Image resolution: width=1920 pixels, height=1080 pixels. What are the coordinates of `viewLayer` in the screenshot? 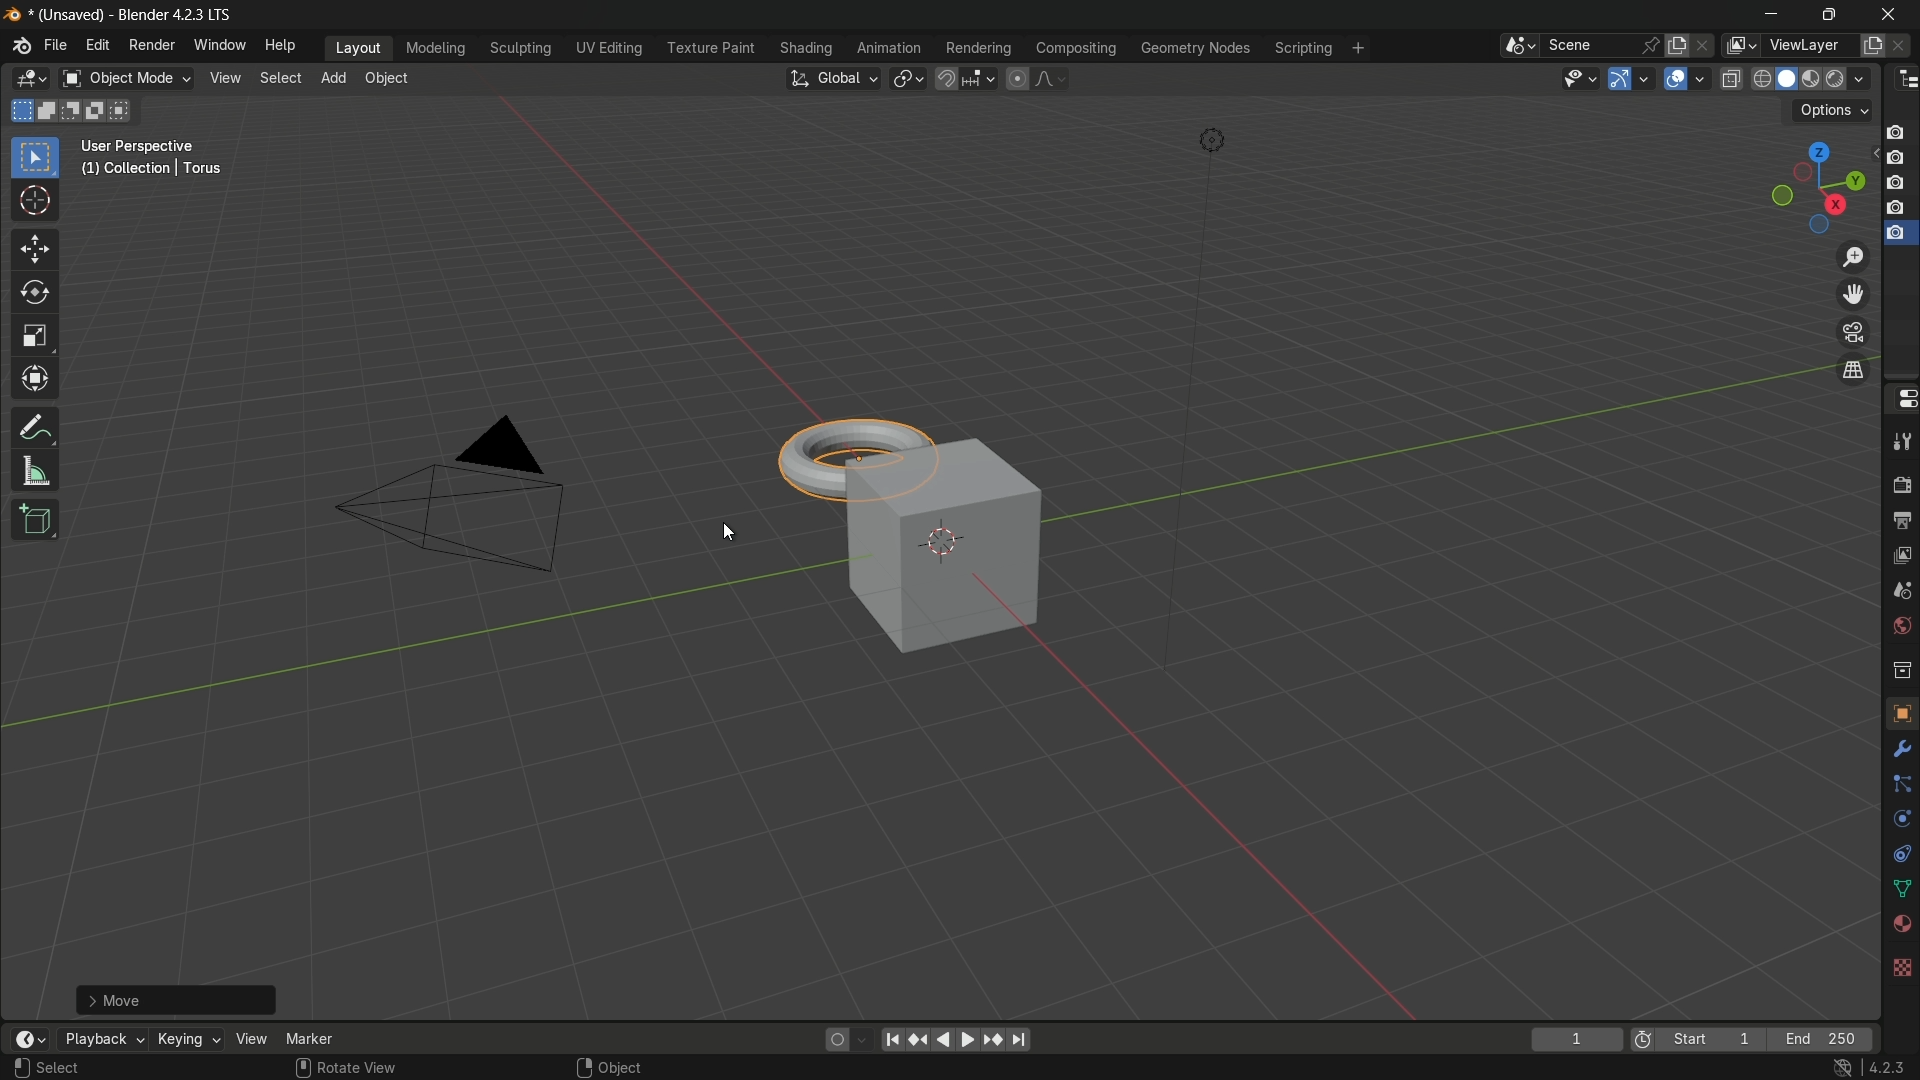 It's located at (1808, 45).